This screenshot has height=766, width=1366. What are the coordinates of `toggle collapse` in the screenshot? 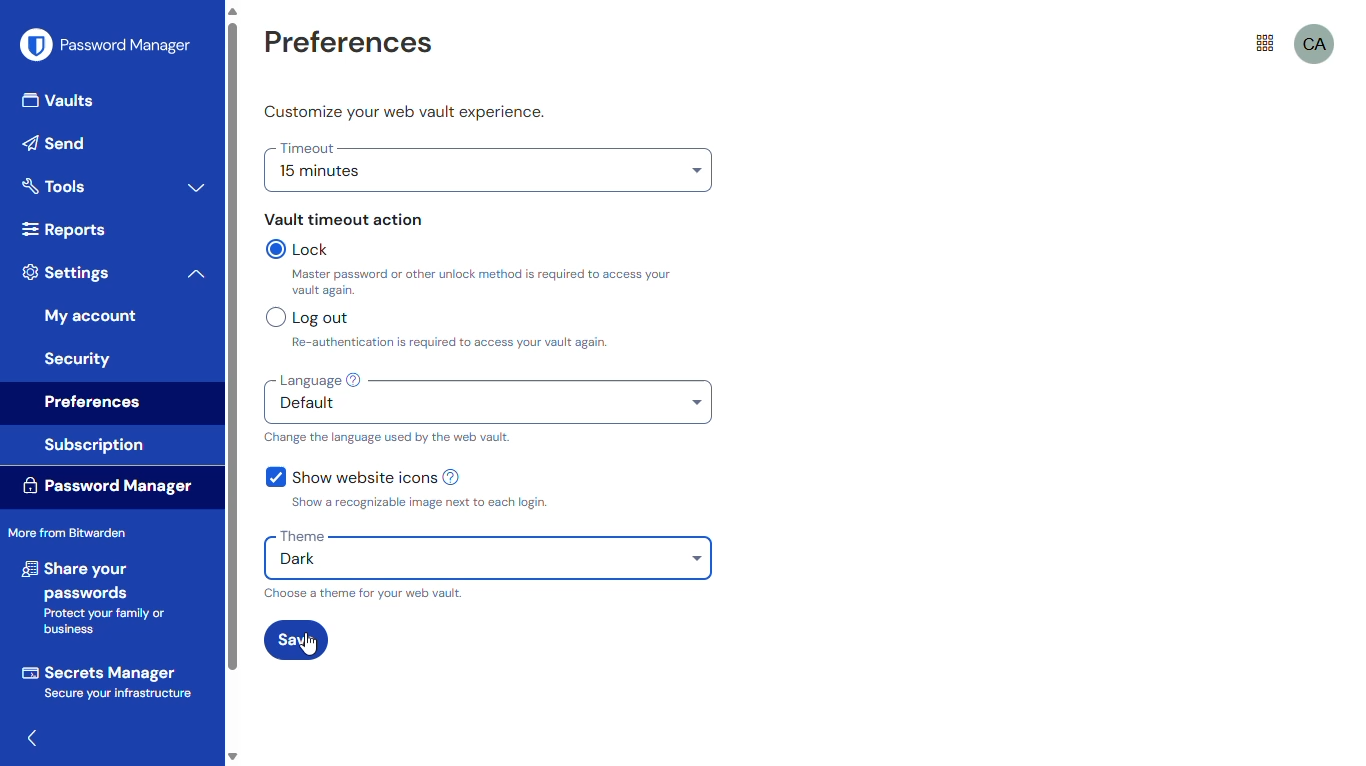 It's located at (196, 274).